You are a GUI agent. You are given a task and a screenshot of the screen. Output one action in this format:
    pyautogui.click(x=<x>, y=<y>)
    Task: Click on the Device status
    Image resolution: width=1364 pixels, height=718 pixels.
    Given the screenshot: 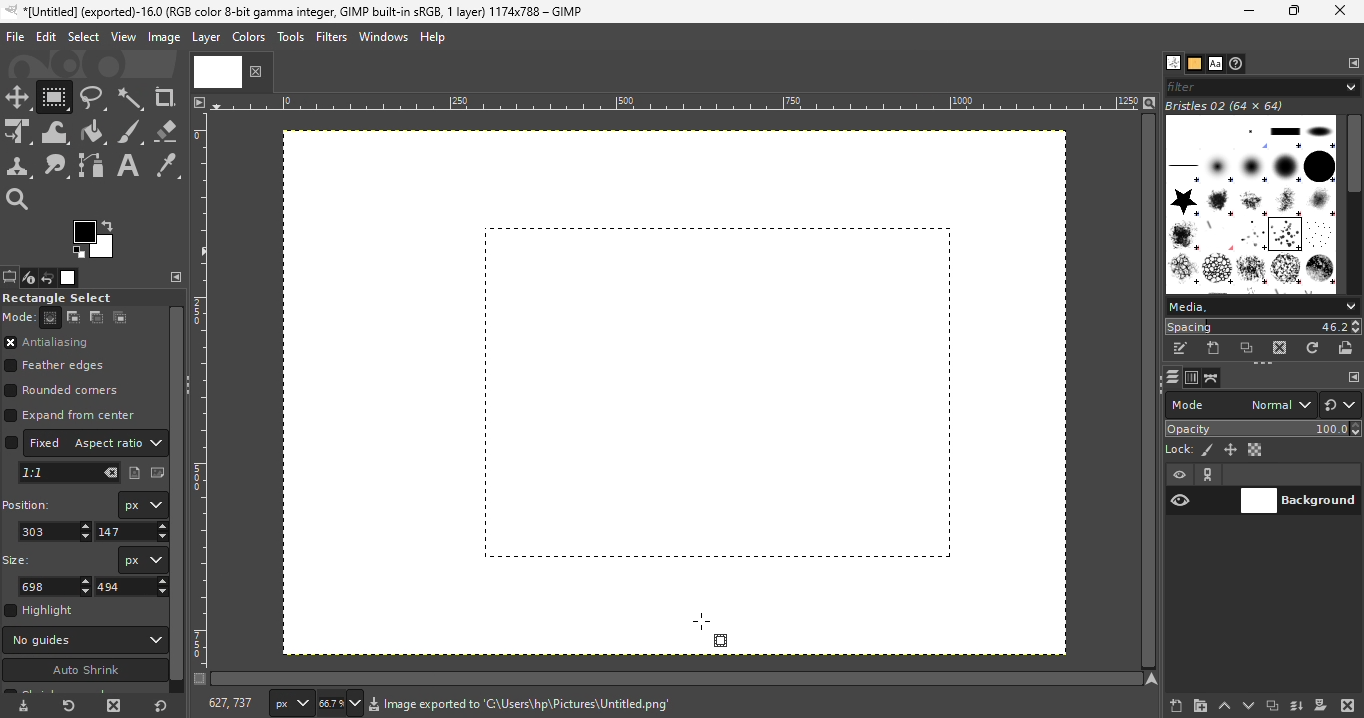 What is the action you would take?
    pyautogui.click(x=28, y=278)
    